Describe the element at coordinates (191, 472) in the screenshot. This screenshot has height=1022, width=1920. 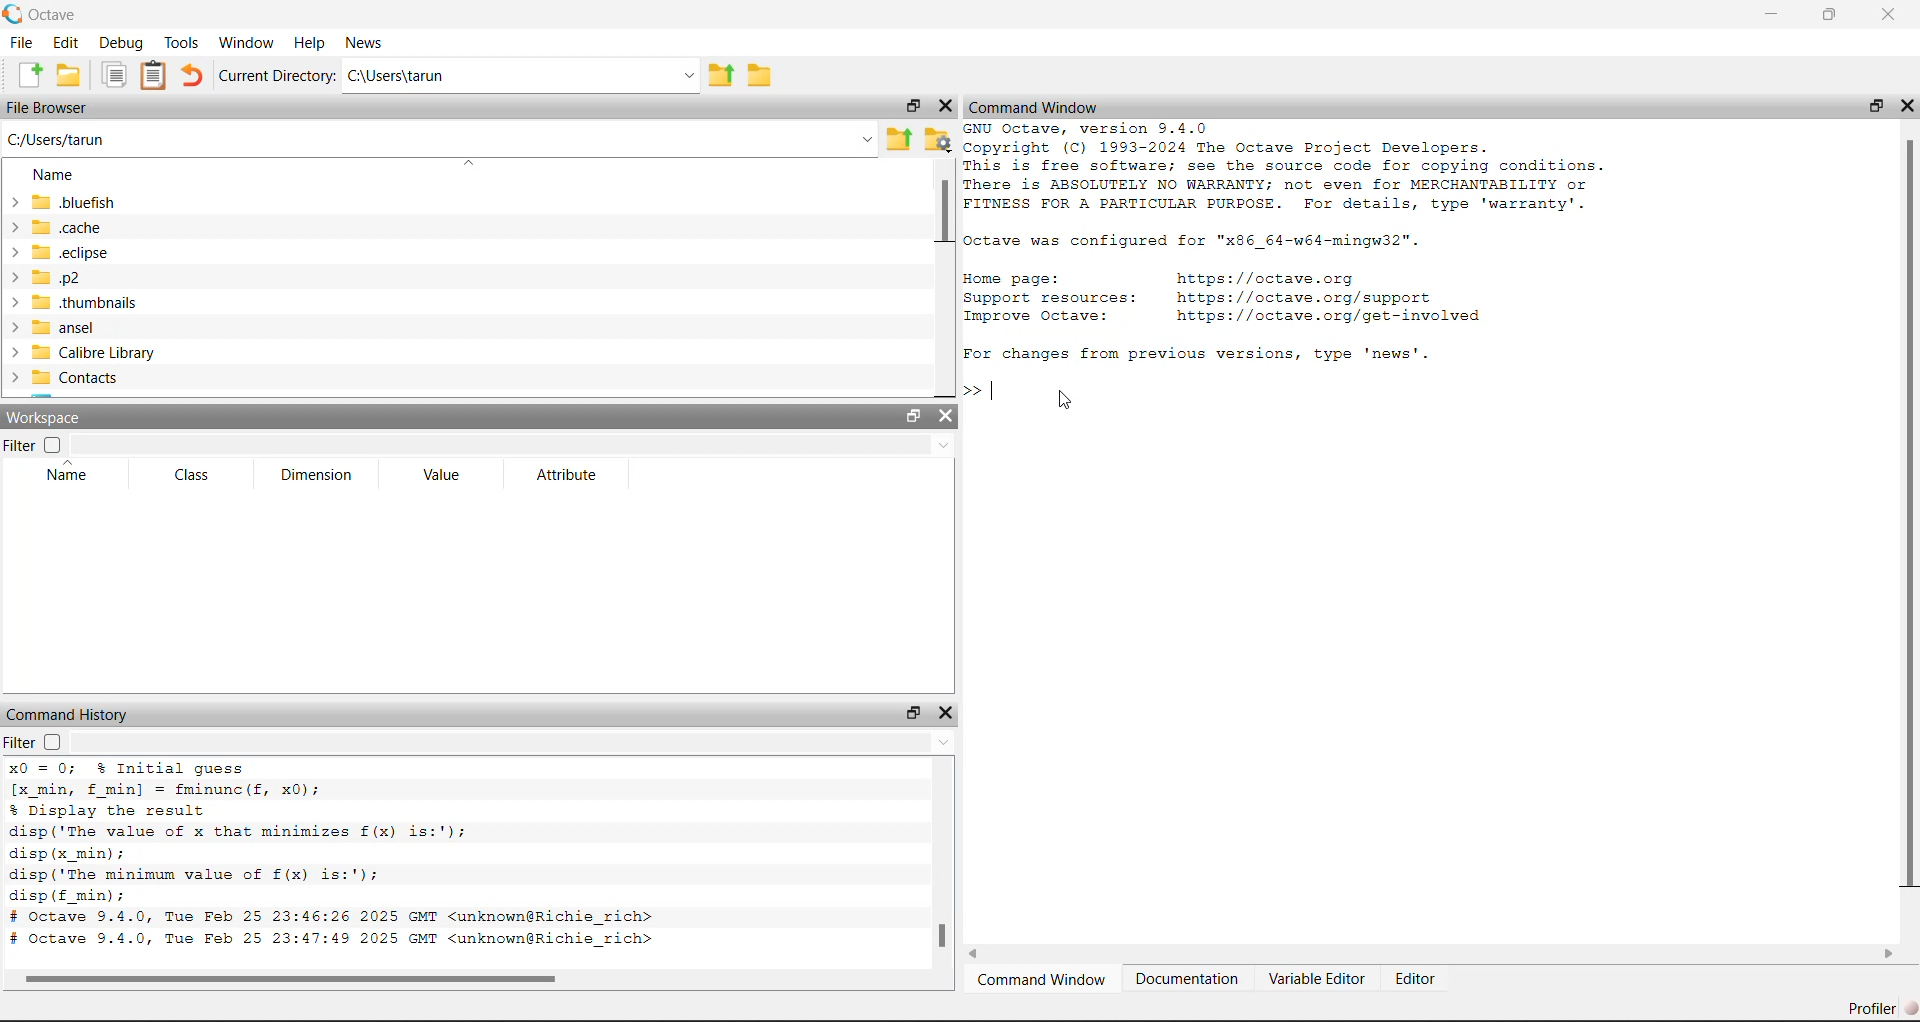
I see `Class` at that location.